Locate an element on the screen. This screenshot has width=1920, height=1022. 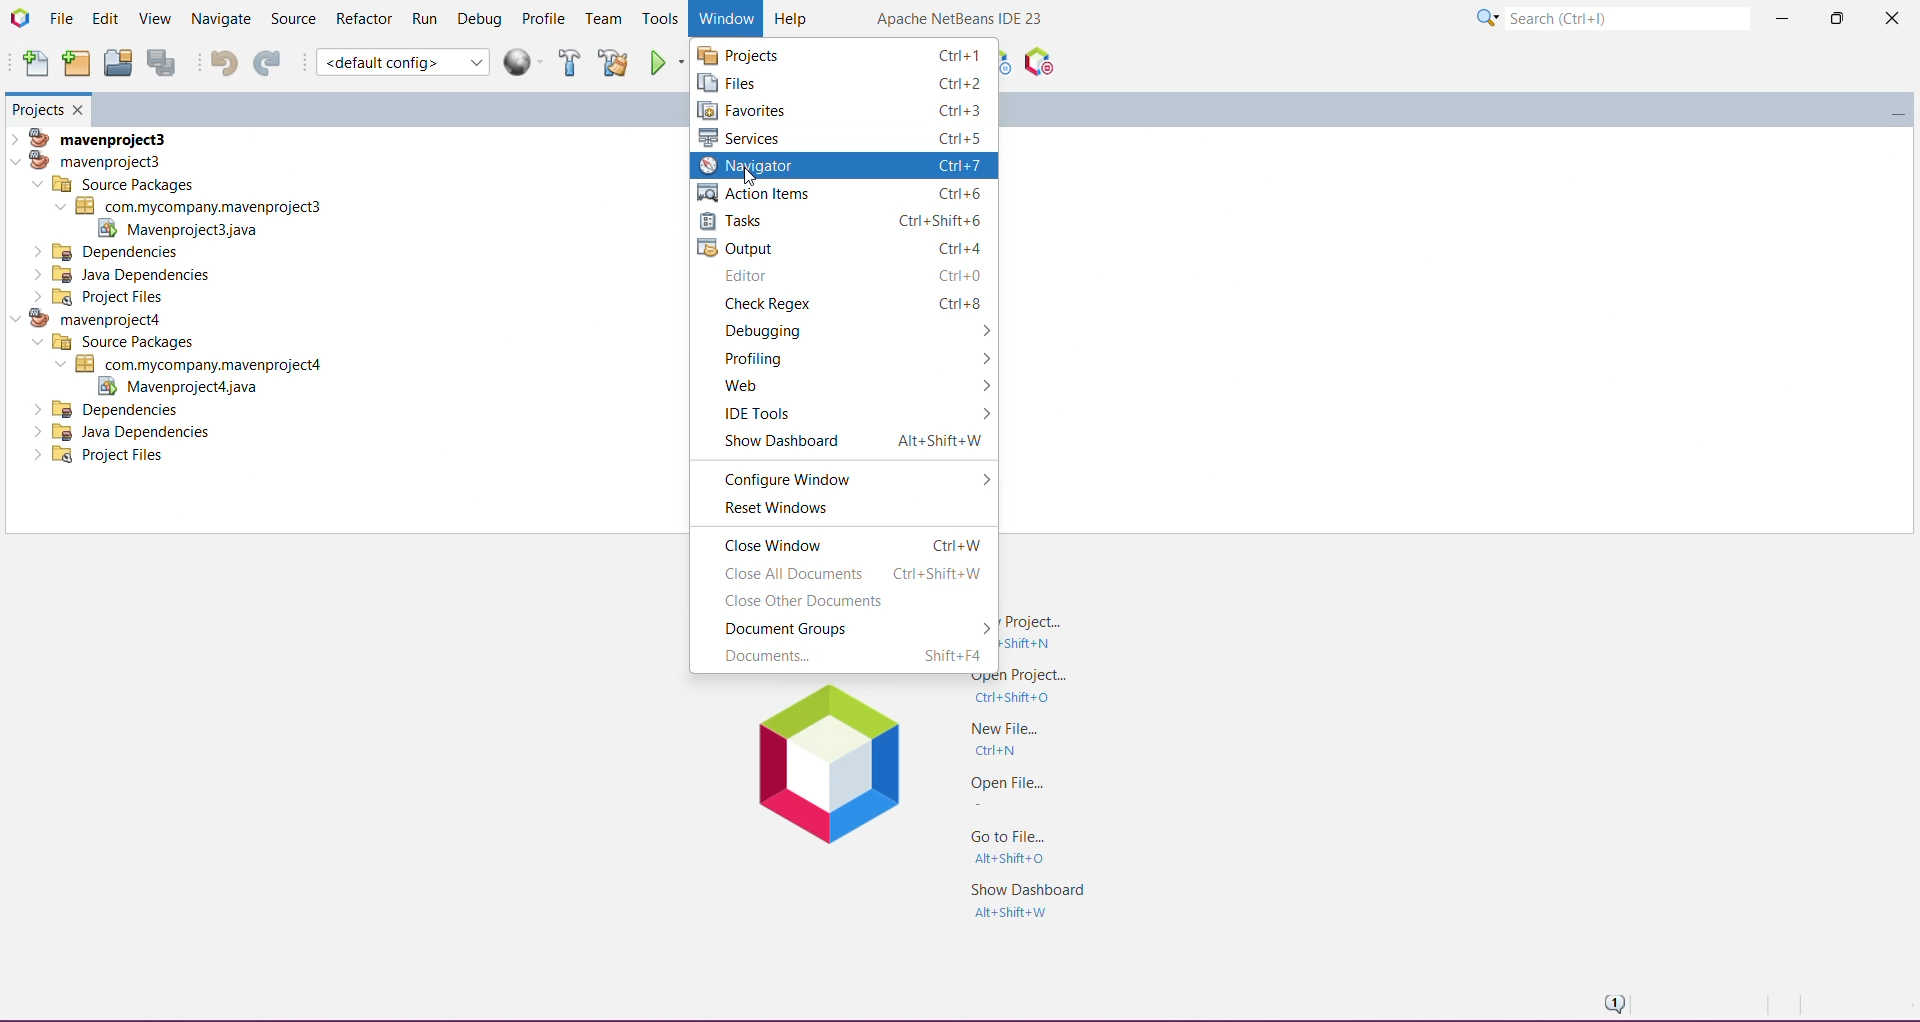
mavenproject3 is located at coordinates (94, 160).